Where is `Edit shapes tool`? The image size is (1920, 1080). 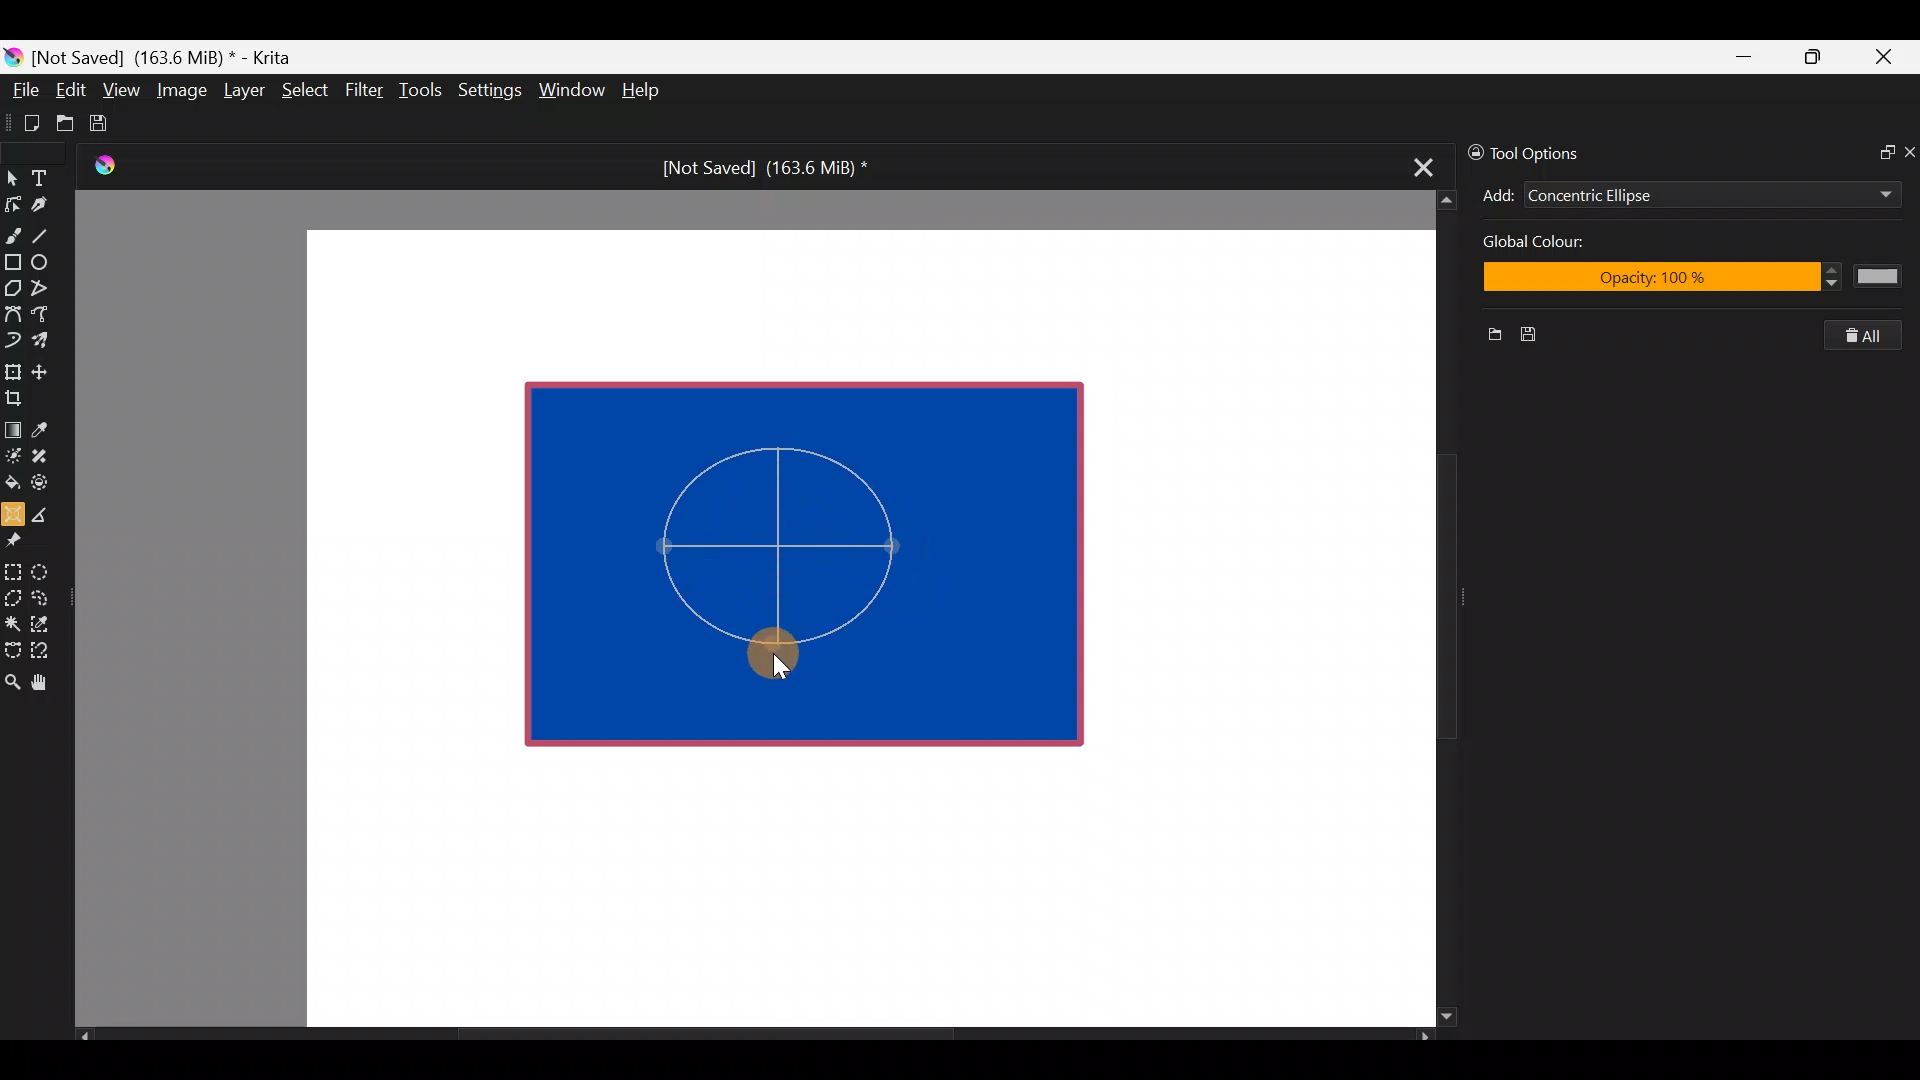
Edit shapes tool is located at coordinates (13, 203).